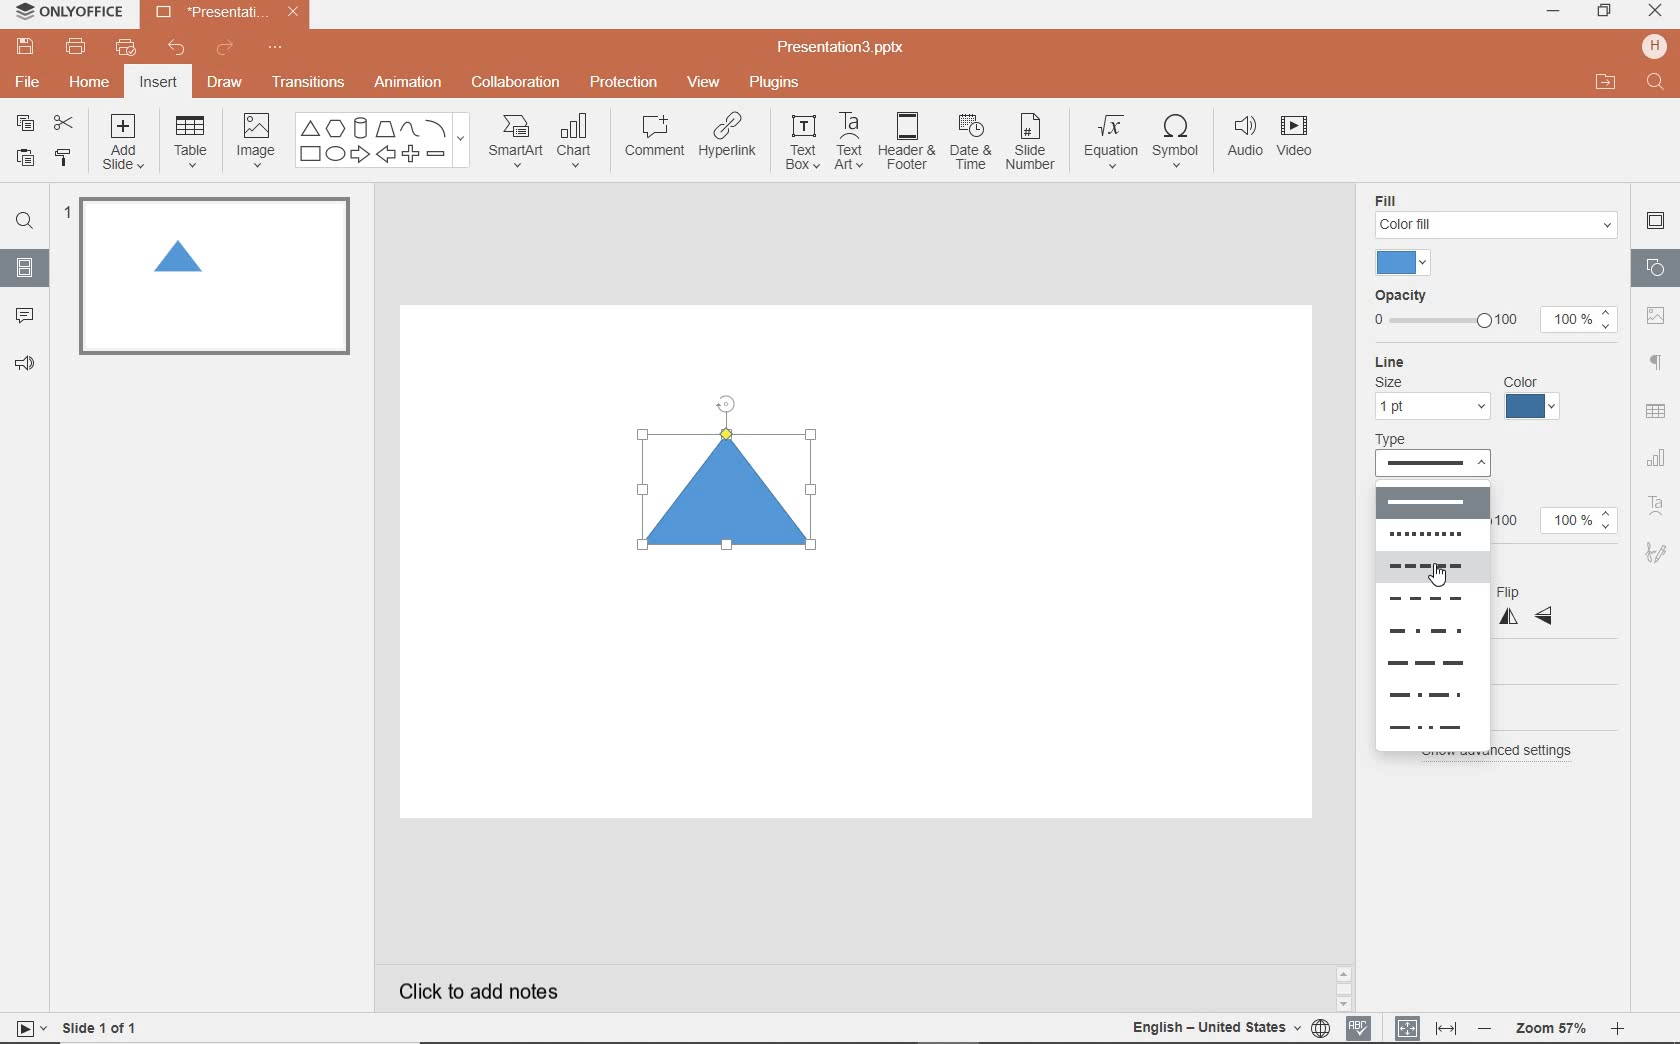 This screenshot has height=1044, width=1680. Describe the element at coordinates (905, 141) in the screenshot. I see `HEADER & FOOTER` at that location.